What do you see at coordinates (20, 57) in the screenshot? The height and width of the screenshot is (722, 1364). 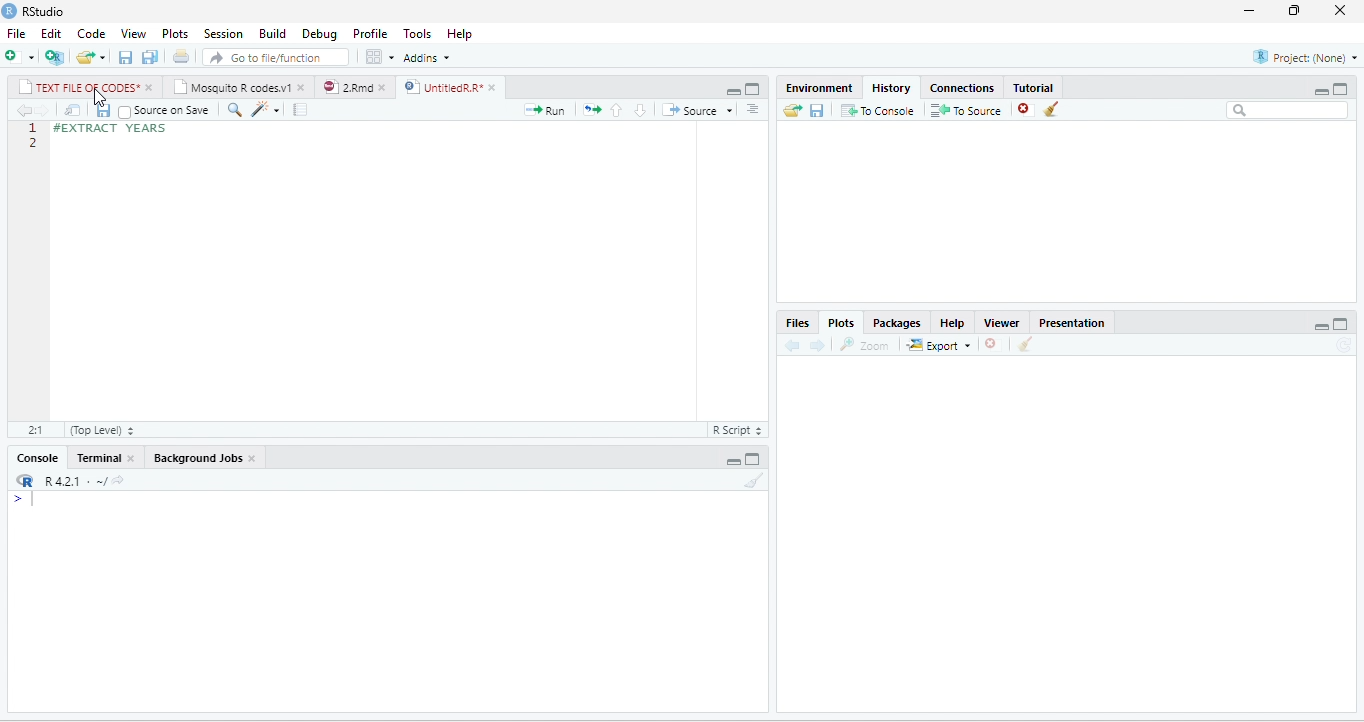 I see `new file` at bounding box center [20, 57].